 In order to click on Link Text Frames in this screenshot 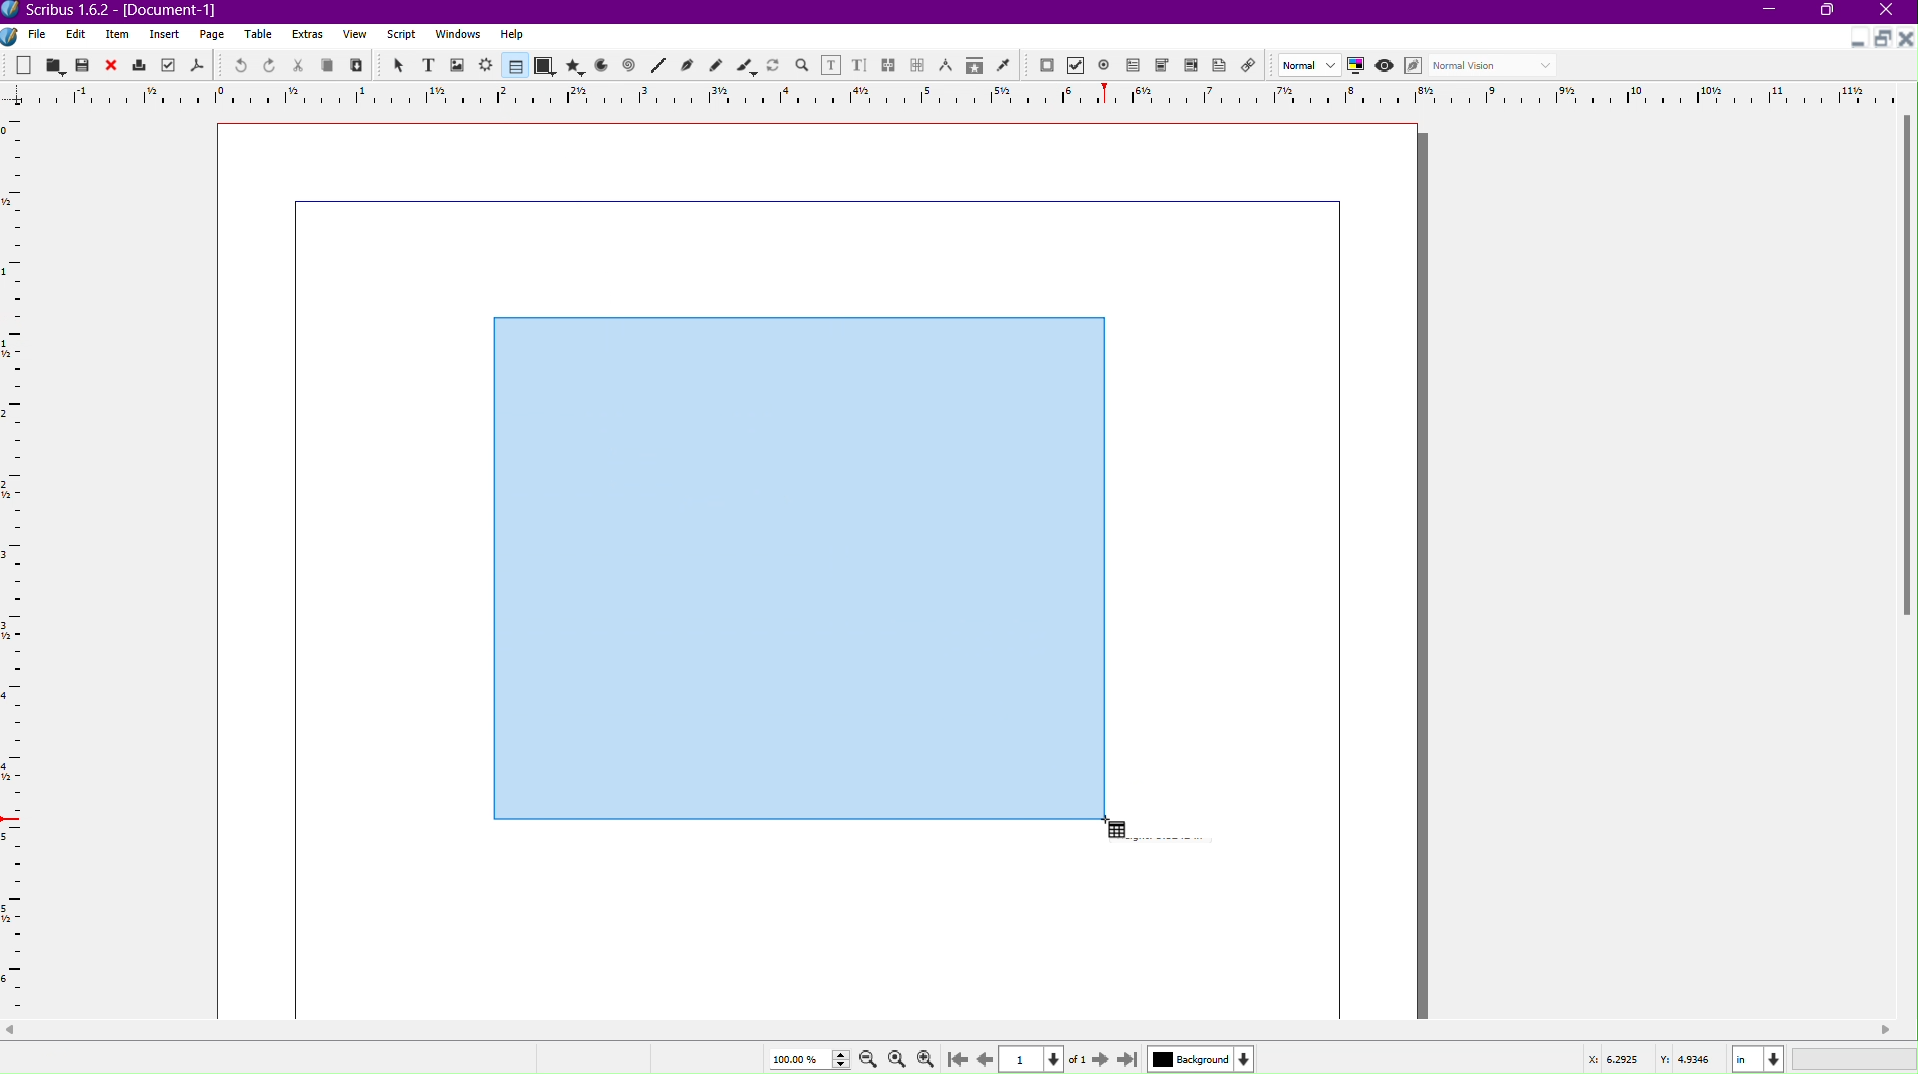, I will do `click(889, 62)`.